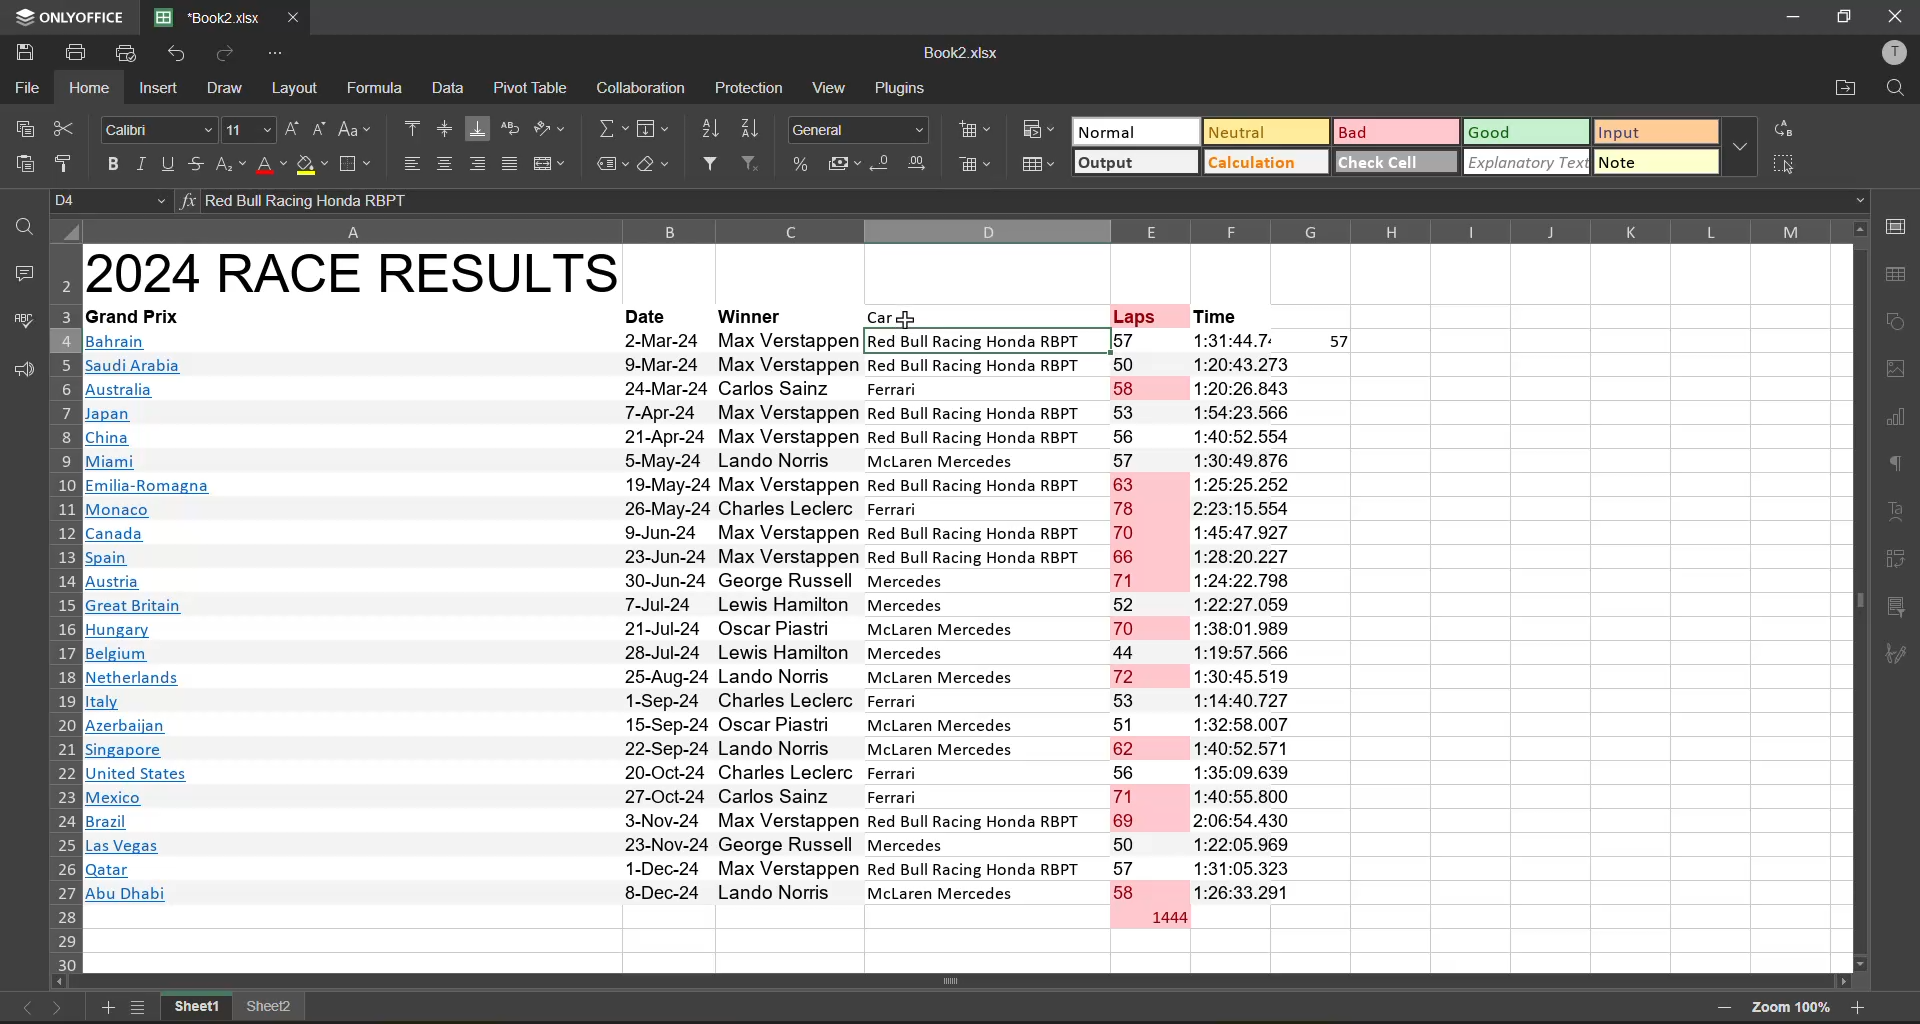 Image resolution: width=1920 pixels, height=1024 pixels. What do you see at coordinates (268, 53) in the screenshot?
I see `customize quick access toolbar` at bounding box center [268, 53].